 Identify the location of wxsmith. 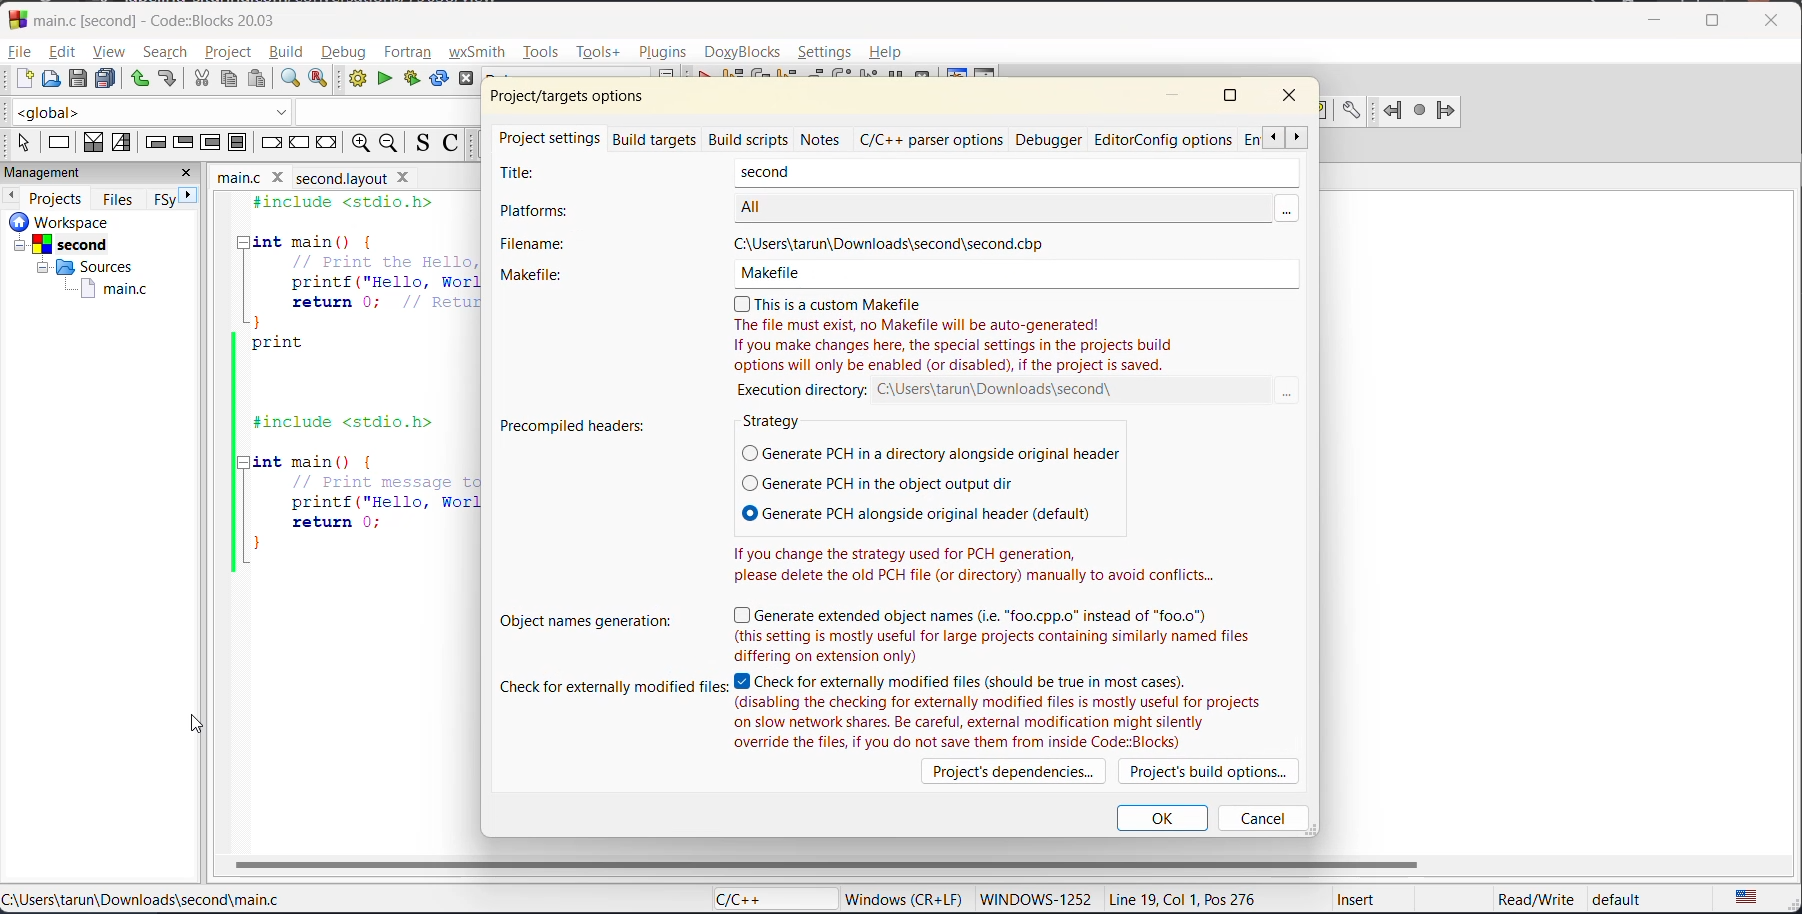
(481, 51).